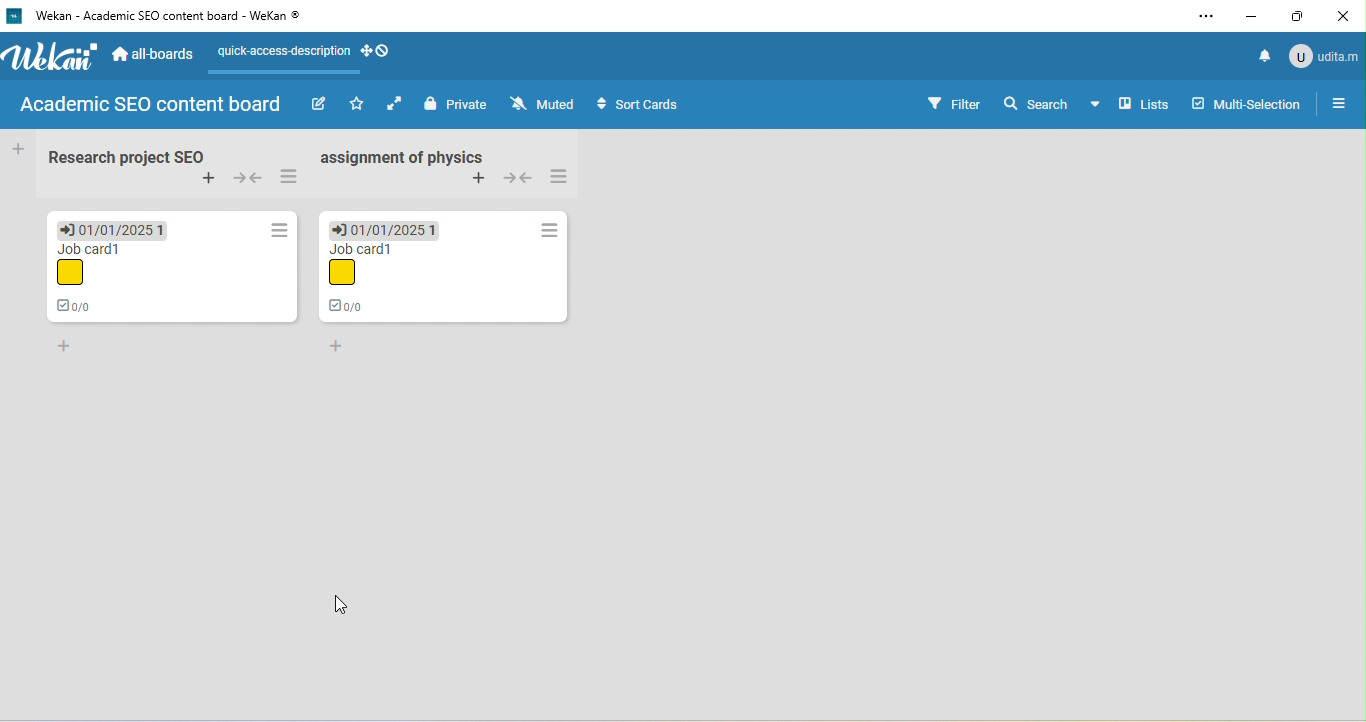 This screenshot has width=1366, height=722. I want to click on action, so click(551, 228).